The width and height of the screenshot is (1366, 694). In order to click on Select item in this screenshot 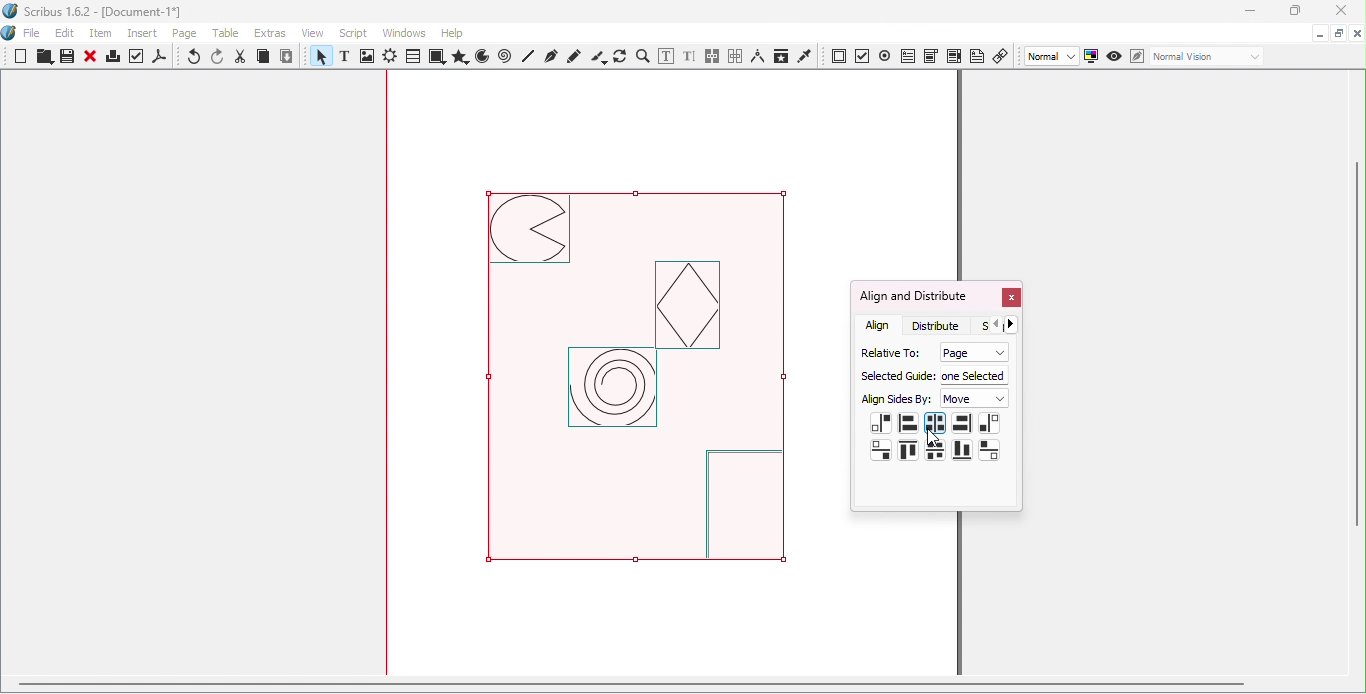, I will do `click(319, 58)`.